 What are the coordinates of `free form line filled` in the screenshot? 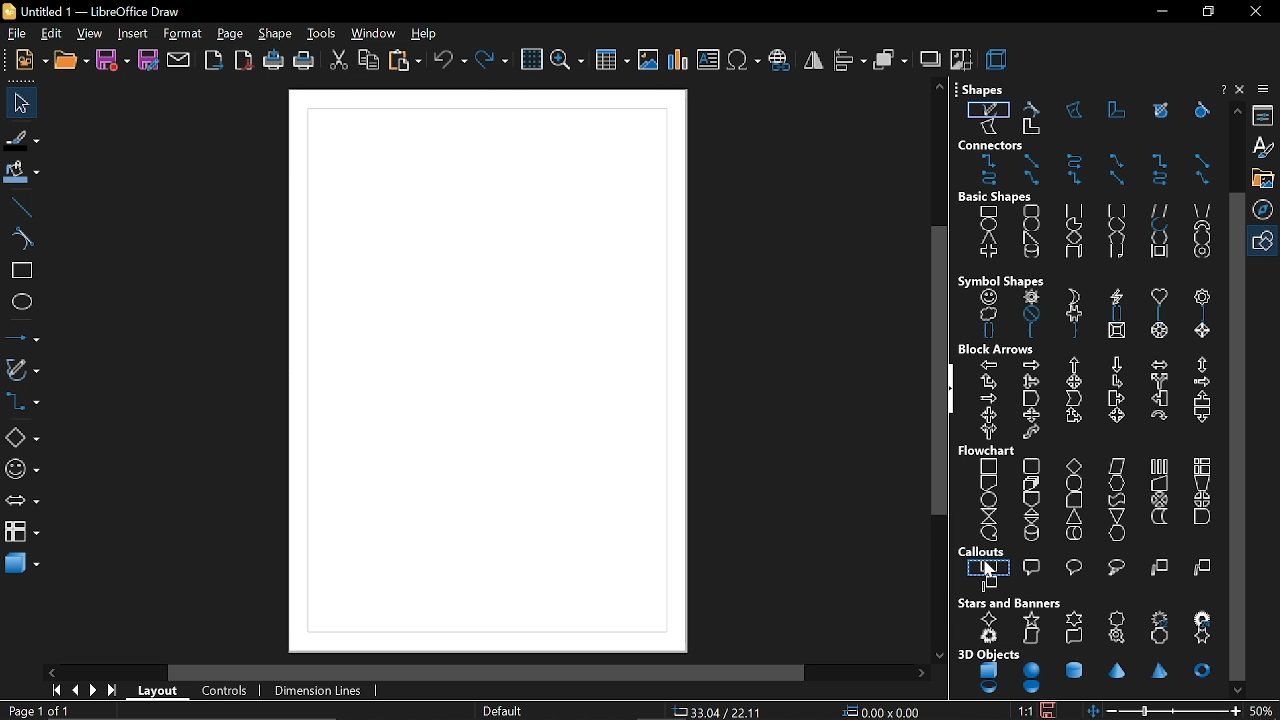 It's located at (1161, 110).